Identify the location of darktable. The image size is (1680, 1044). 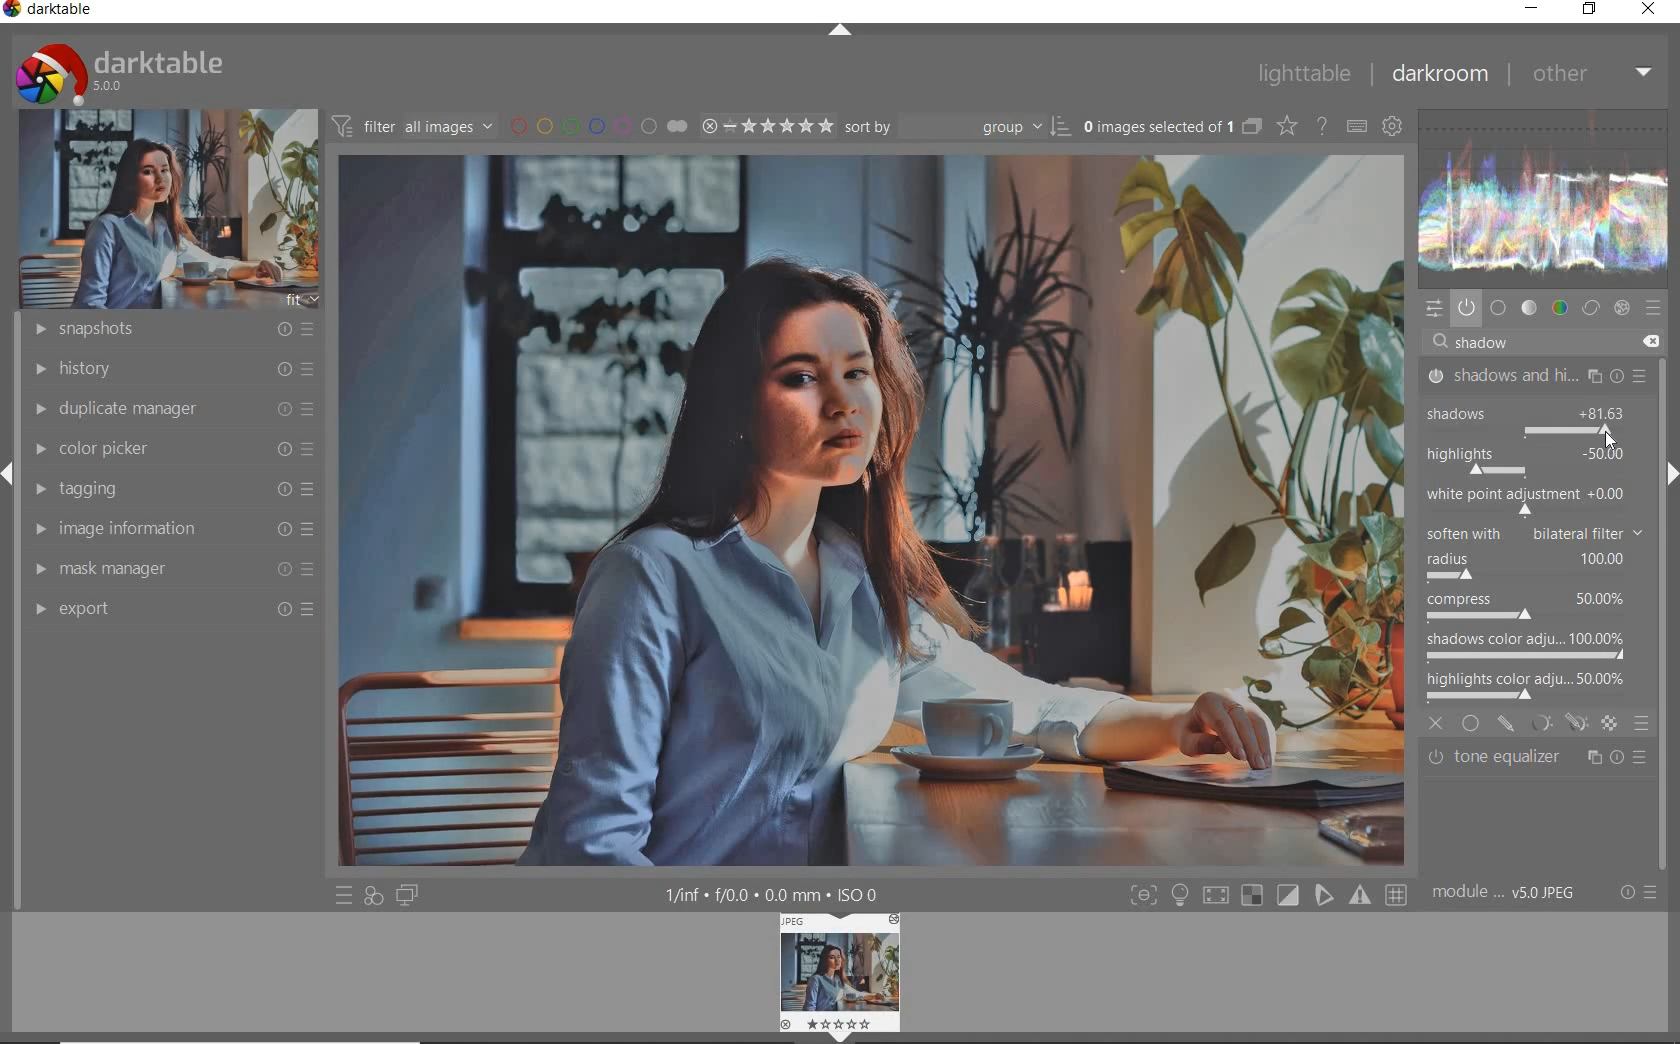
(57, 11).